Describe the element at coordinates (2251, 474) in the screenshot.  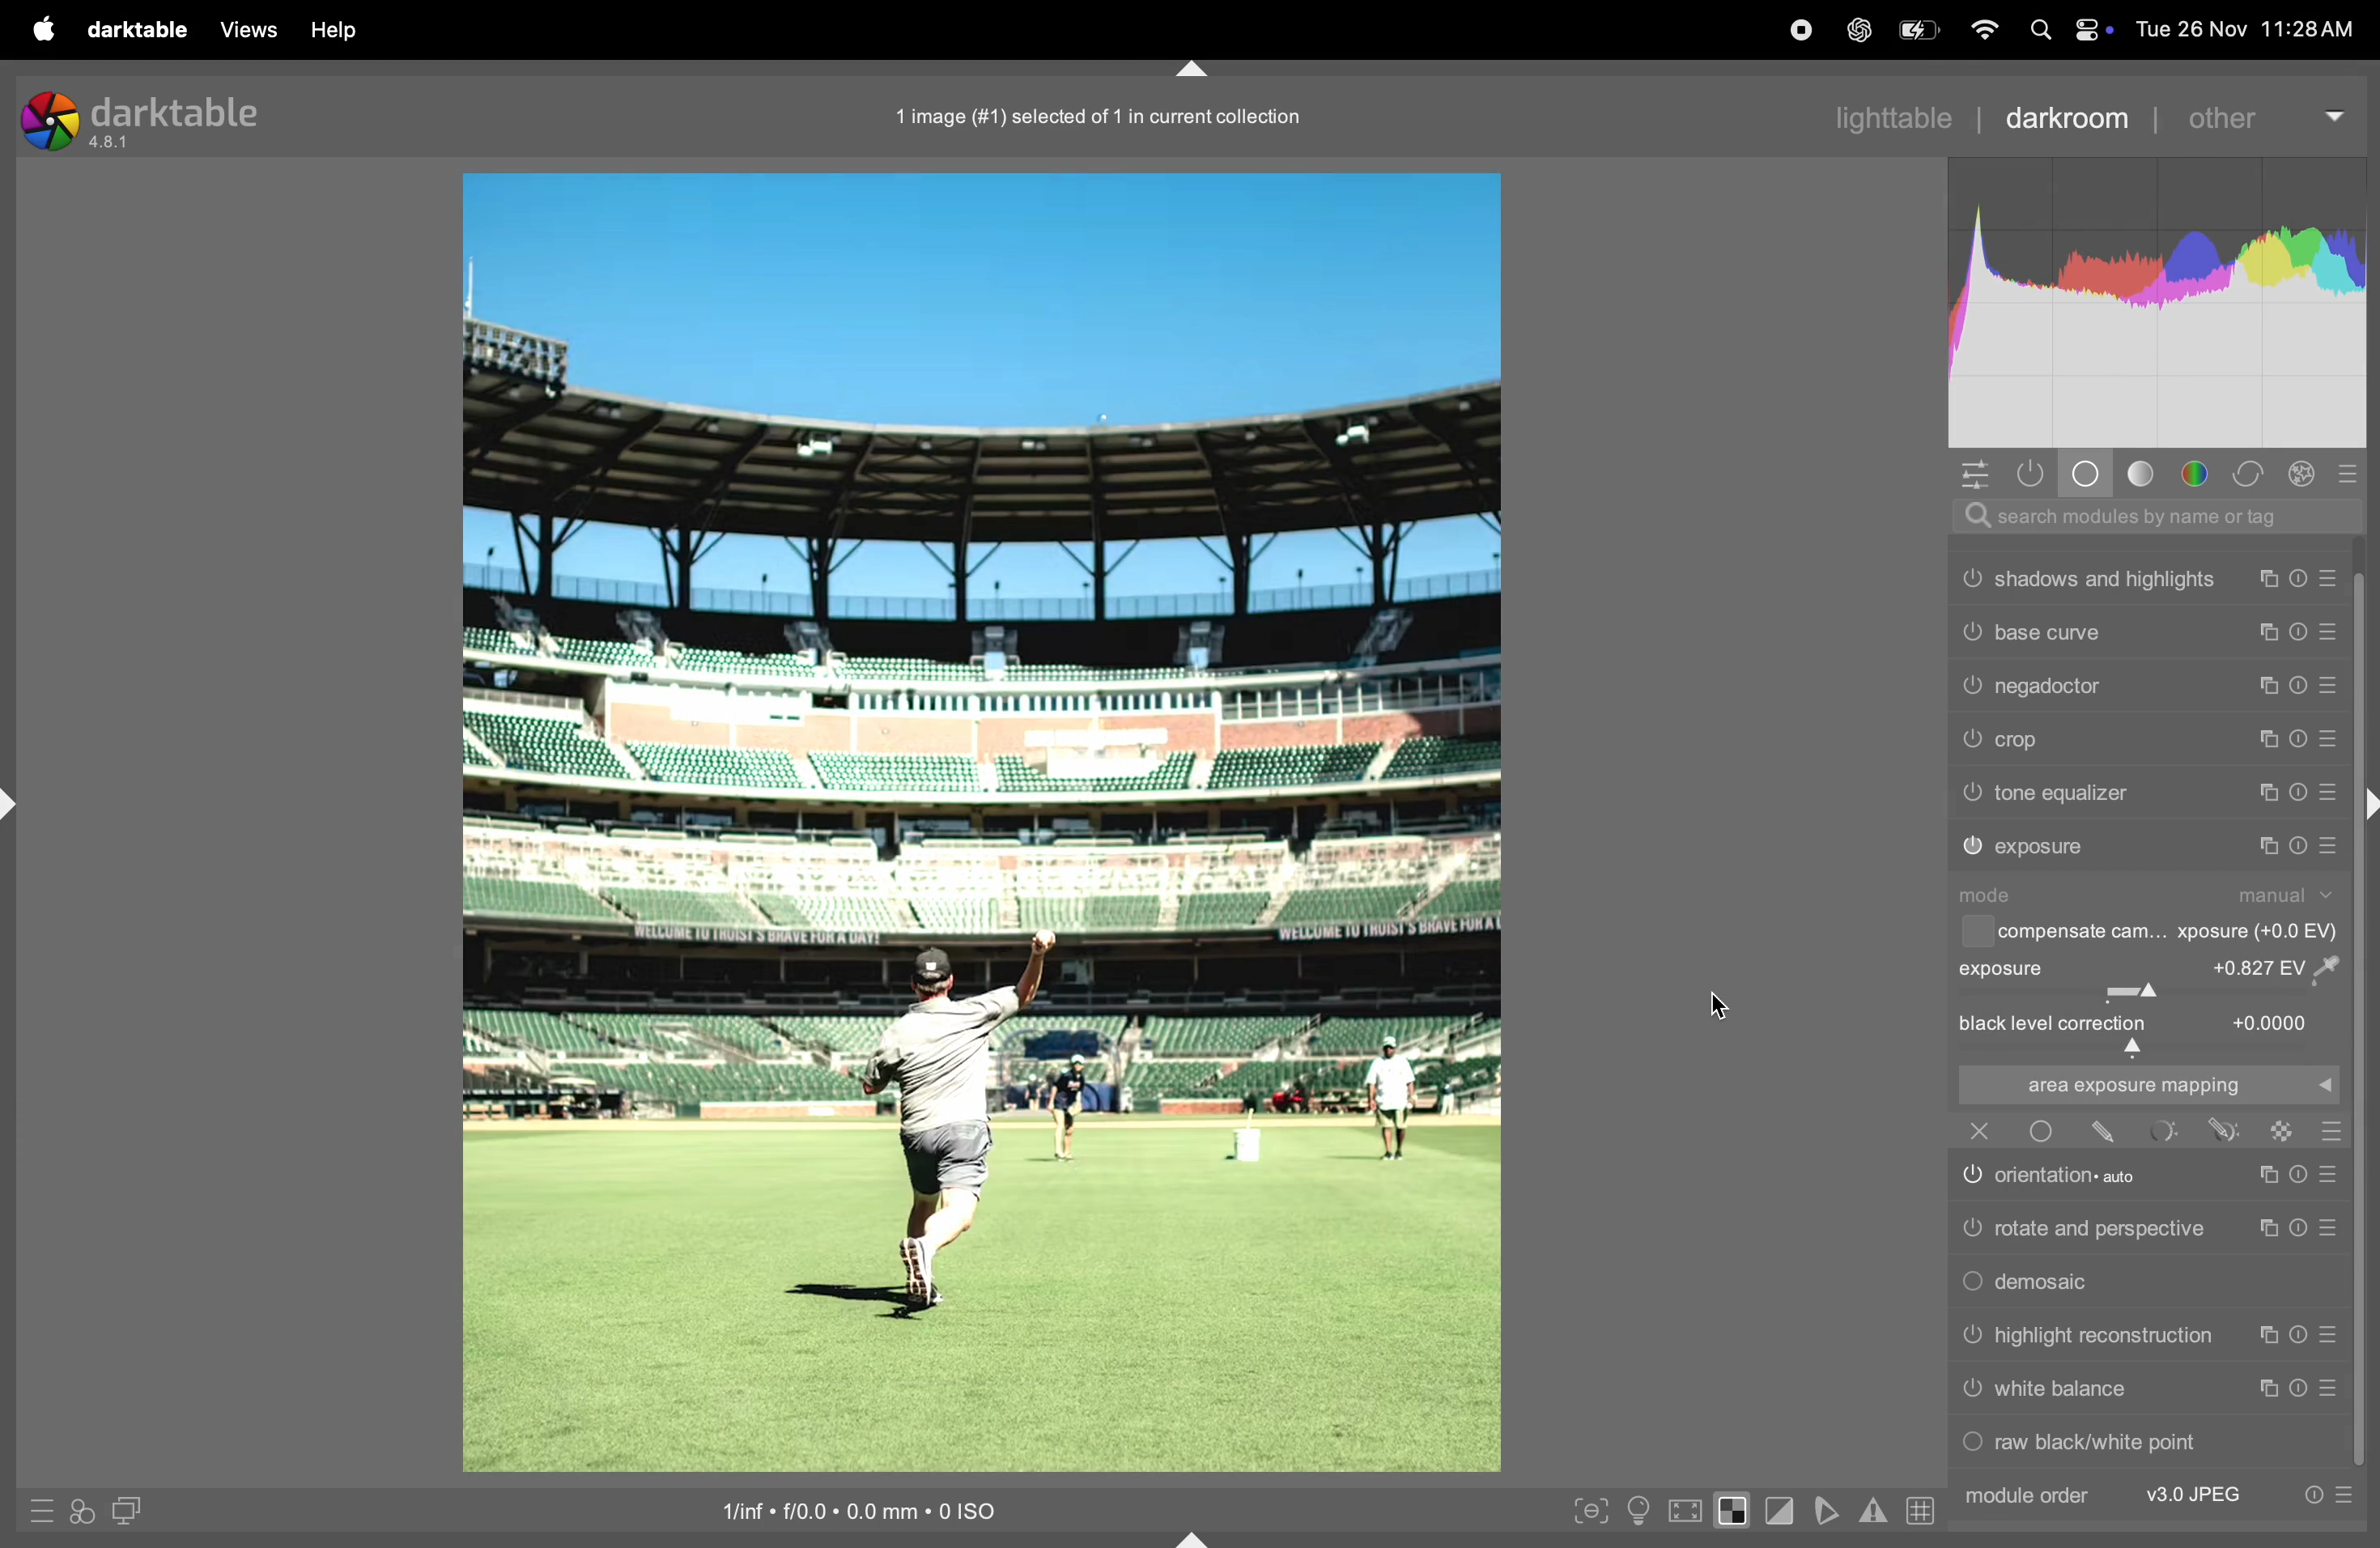
I see `correct` at that location.